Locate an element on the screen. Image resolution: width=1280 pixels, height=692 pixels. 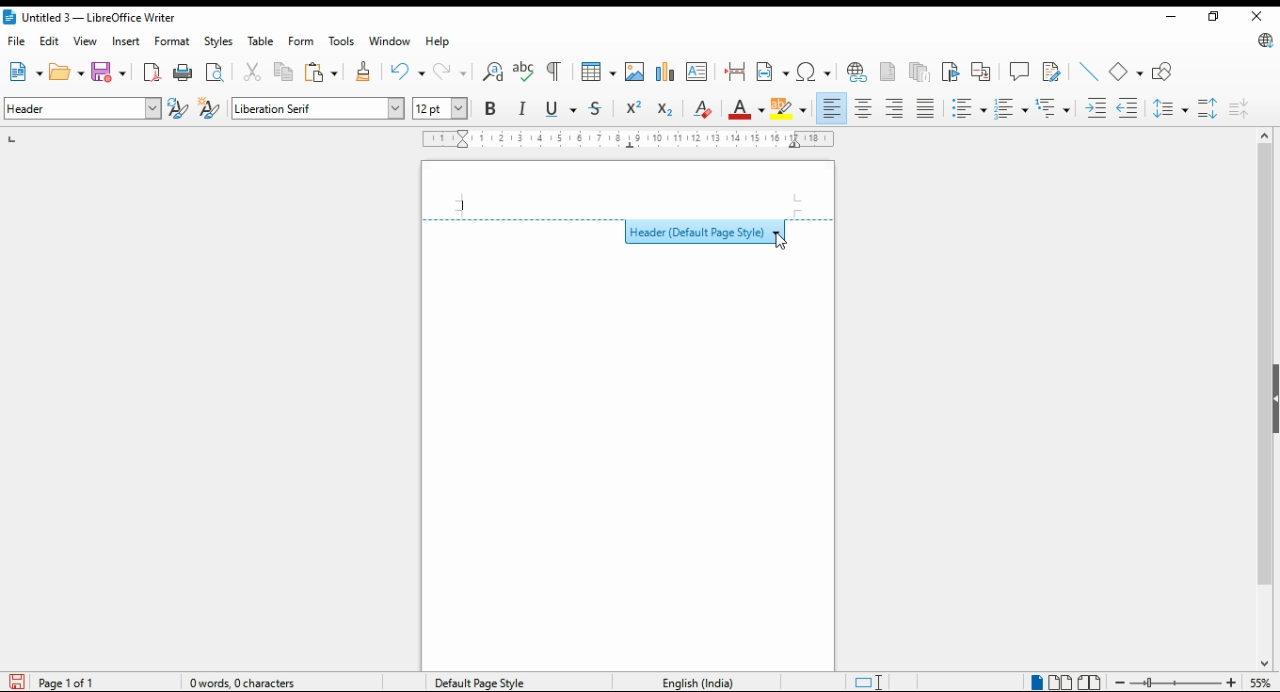
show tracker changes functions is located at coordinates (1054, 70).